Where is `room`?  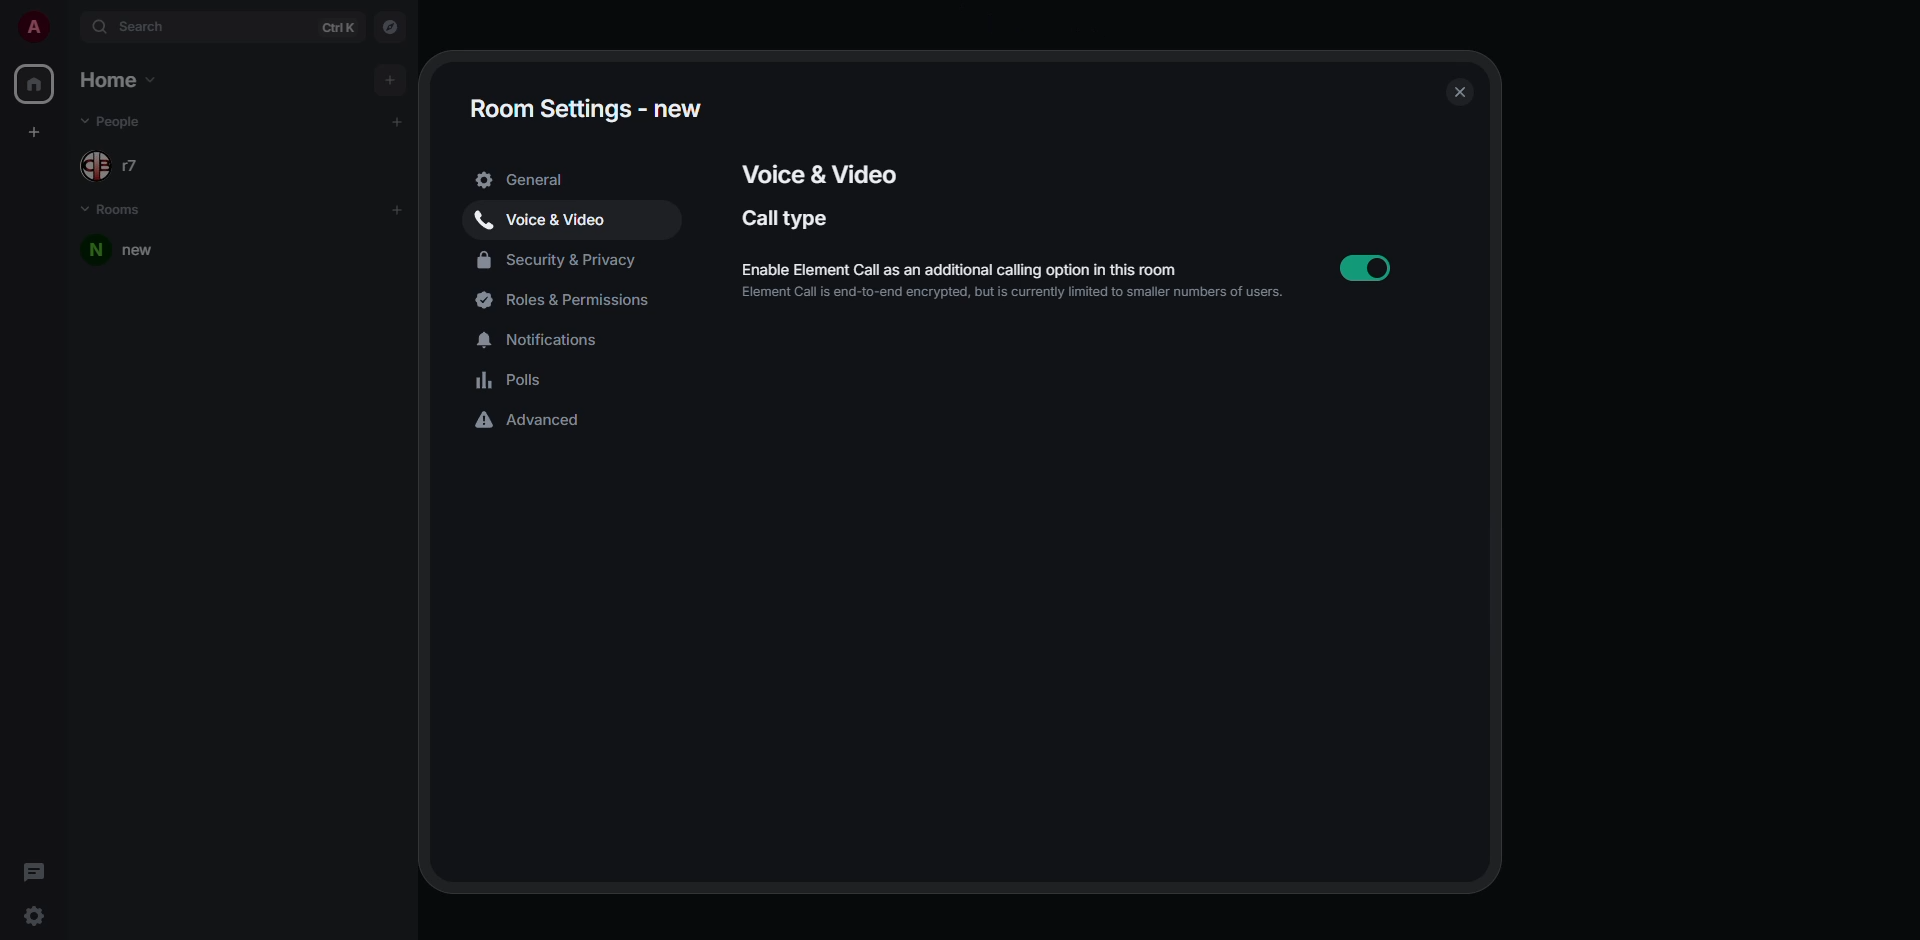
room is located at coordinates (130, 251).